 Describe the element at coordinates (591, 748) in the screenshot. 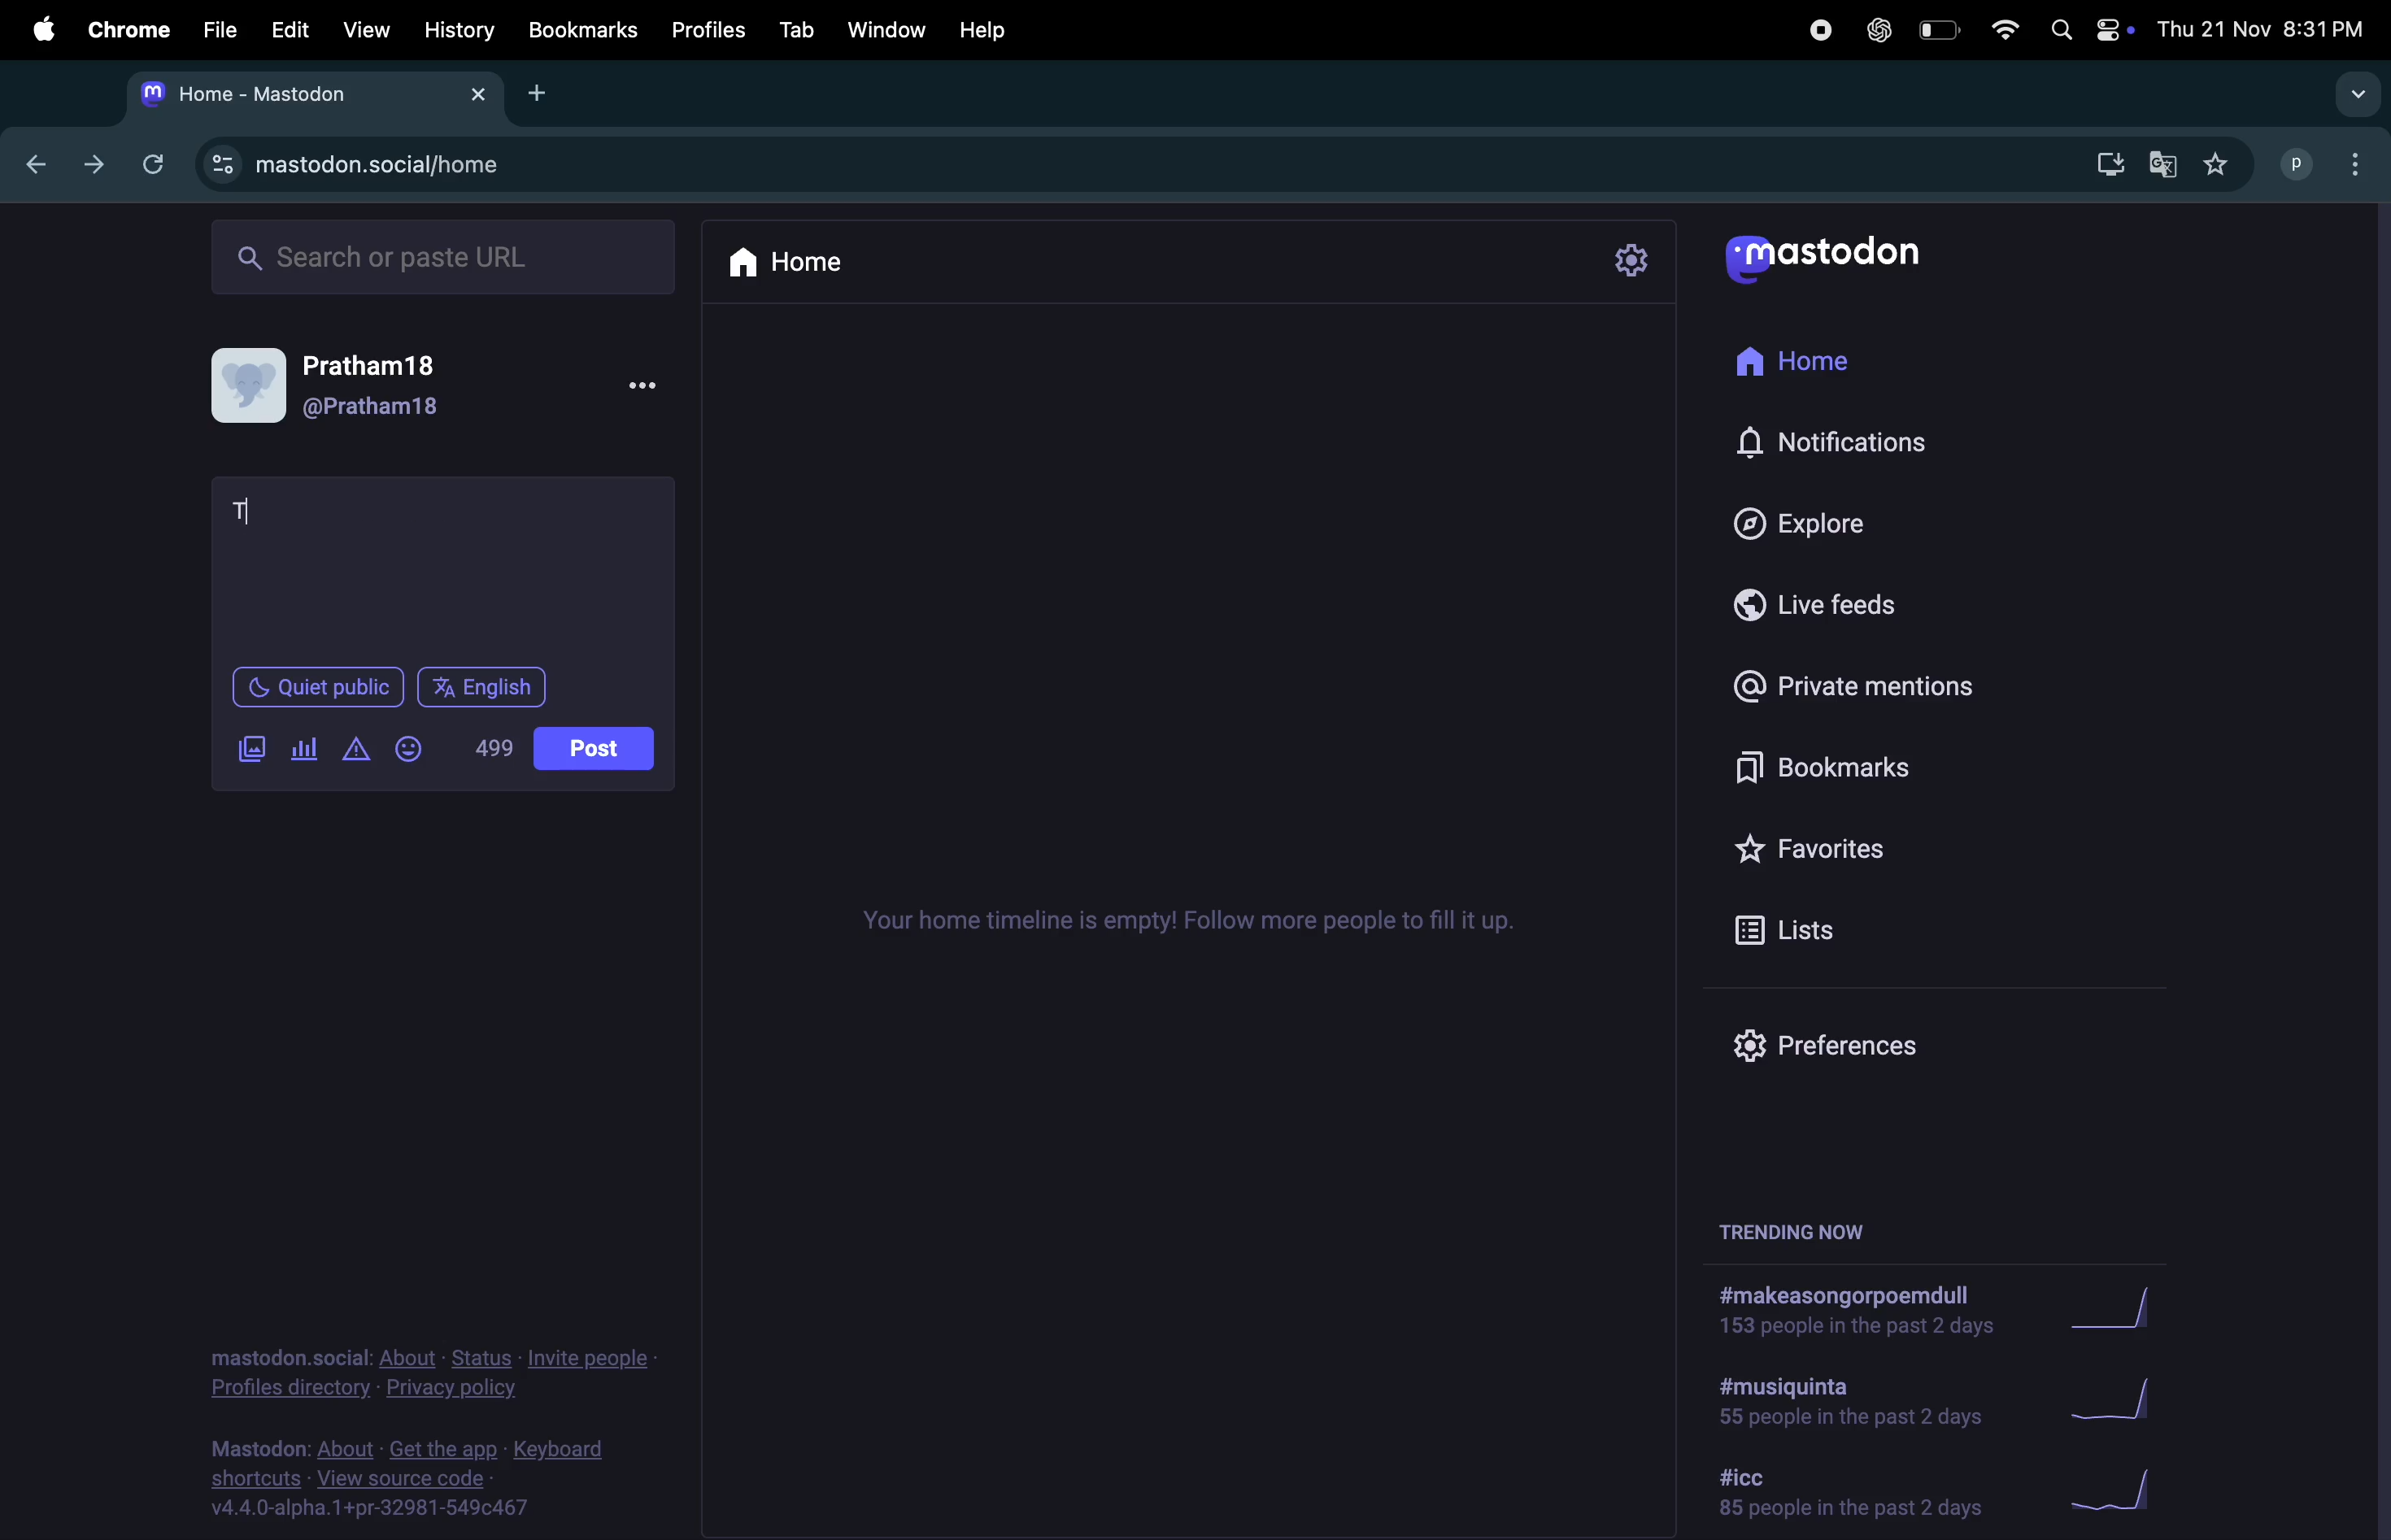

I see `post` at that location.